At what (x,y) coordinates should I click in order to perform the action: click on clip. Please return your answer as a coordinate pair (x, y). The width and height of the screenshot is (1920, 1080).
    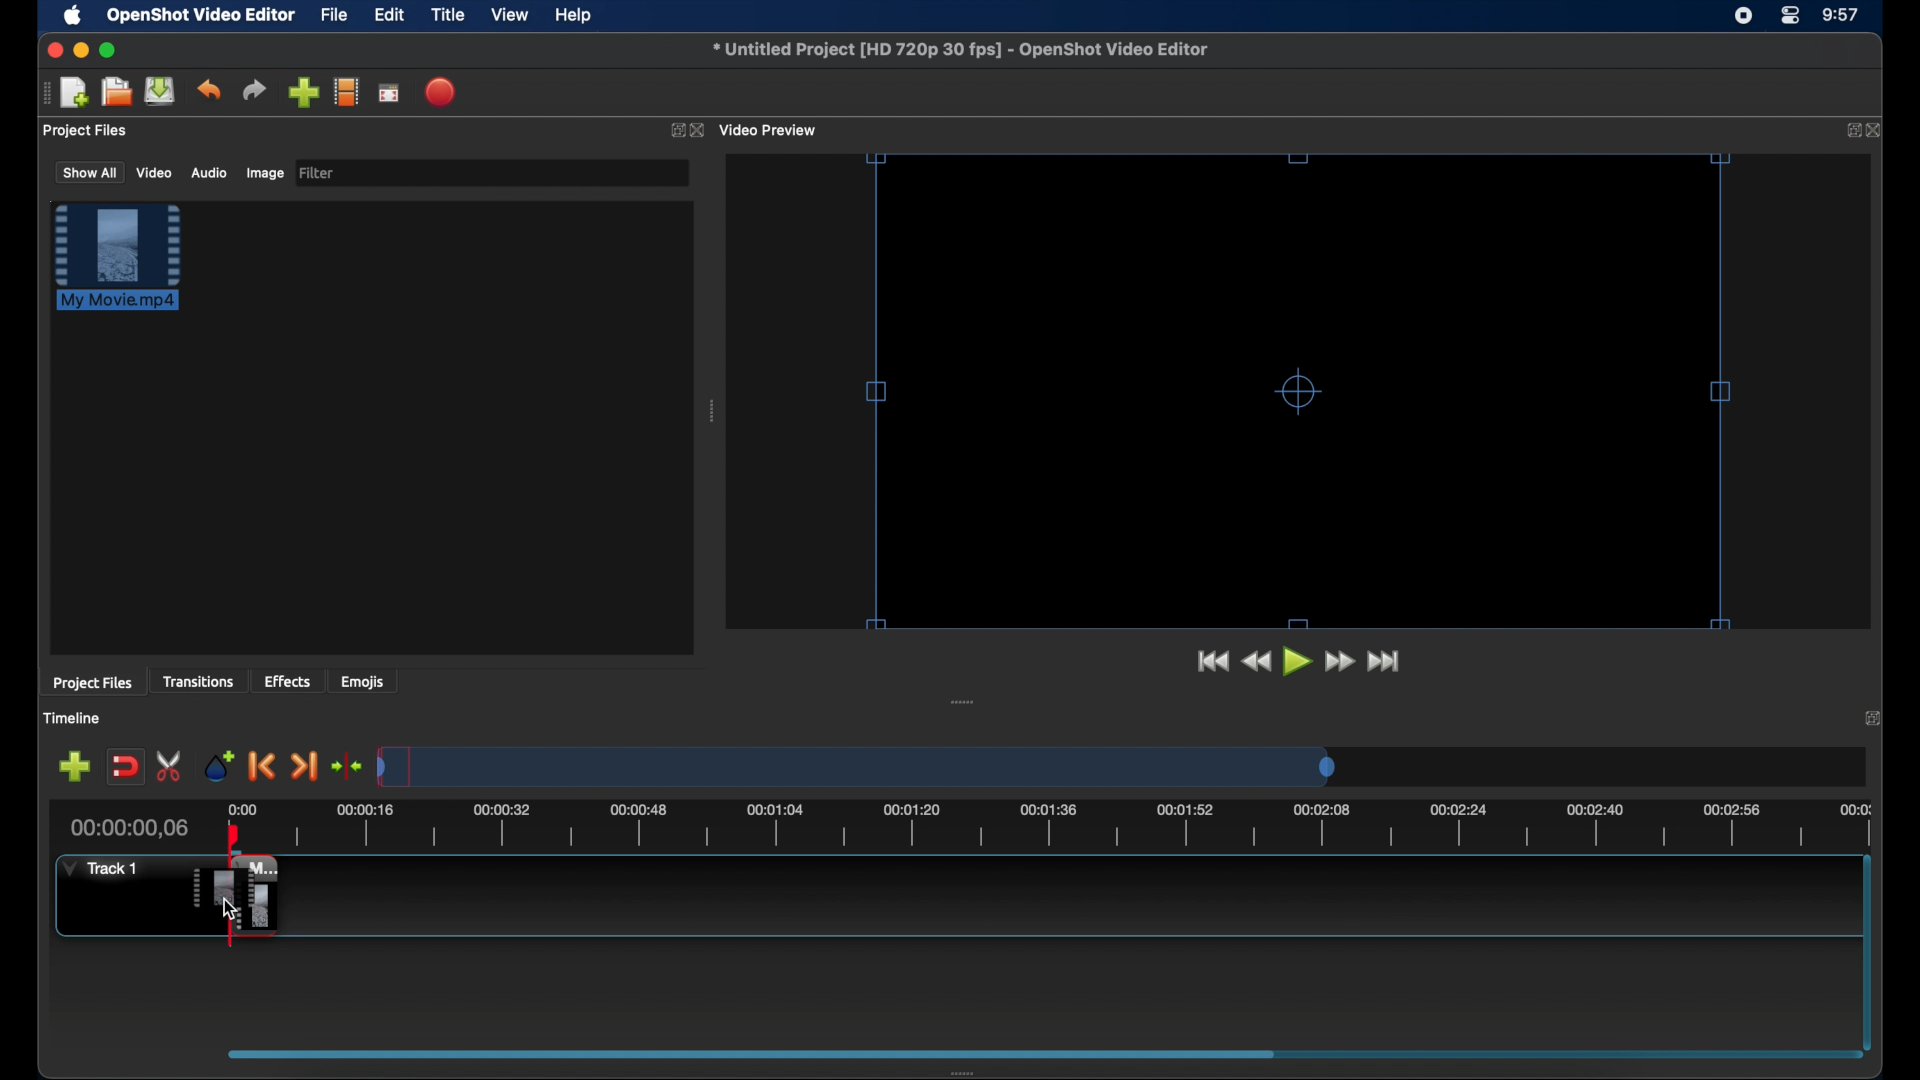
    Looking at the image, I should click on (233, 895).